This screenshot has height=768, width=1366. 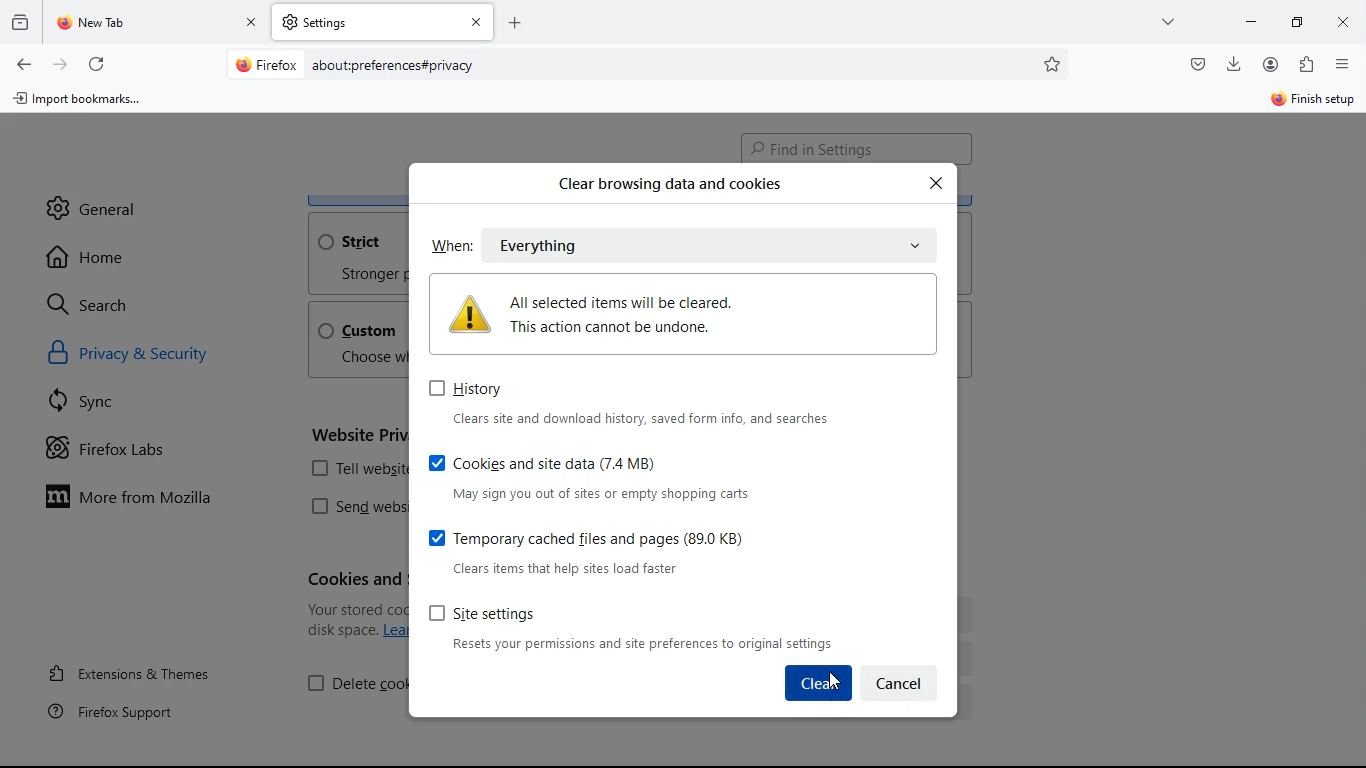 I want to click on Cookies and site data (7.4 MB)
May sign you out of sites or empty shopping carts, so click(x=628, y=476).